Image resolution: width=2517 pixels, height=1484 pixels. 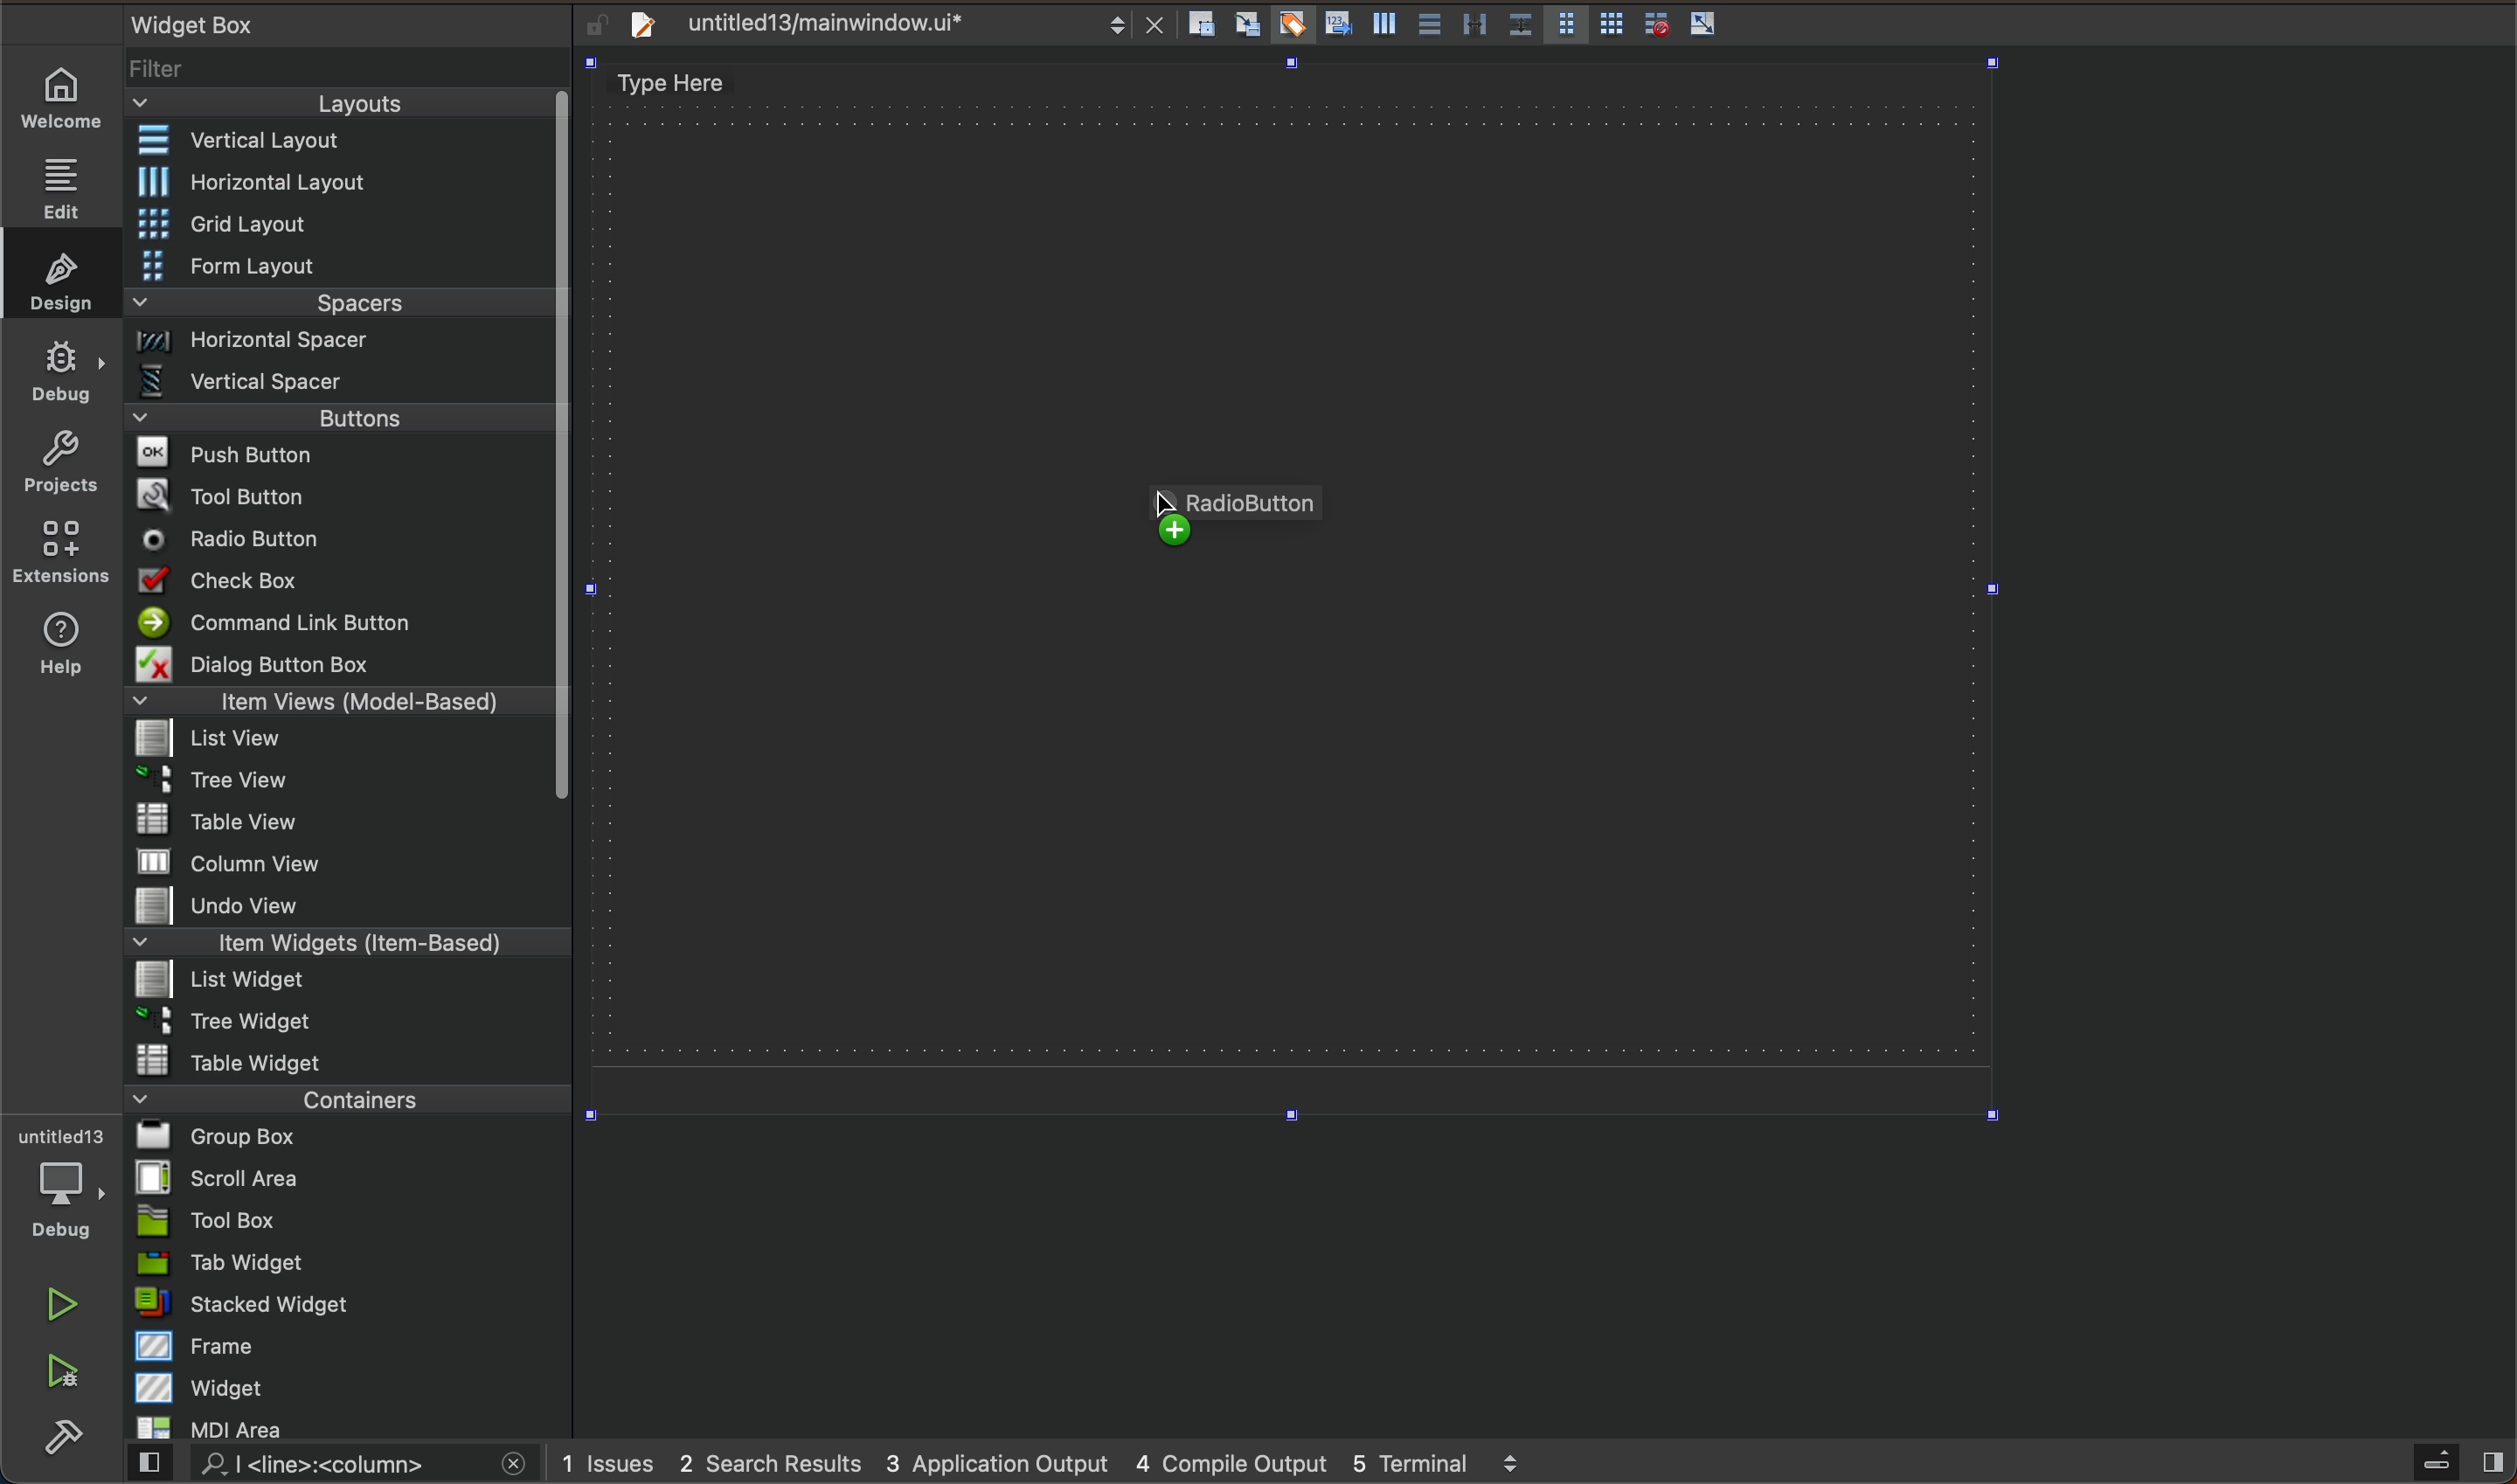 What do you see at coordinates (63, 369) in the screenshot?
I see `debug` at bounding box center [63, 369].